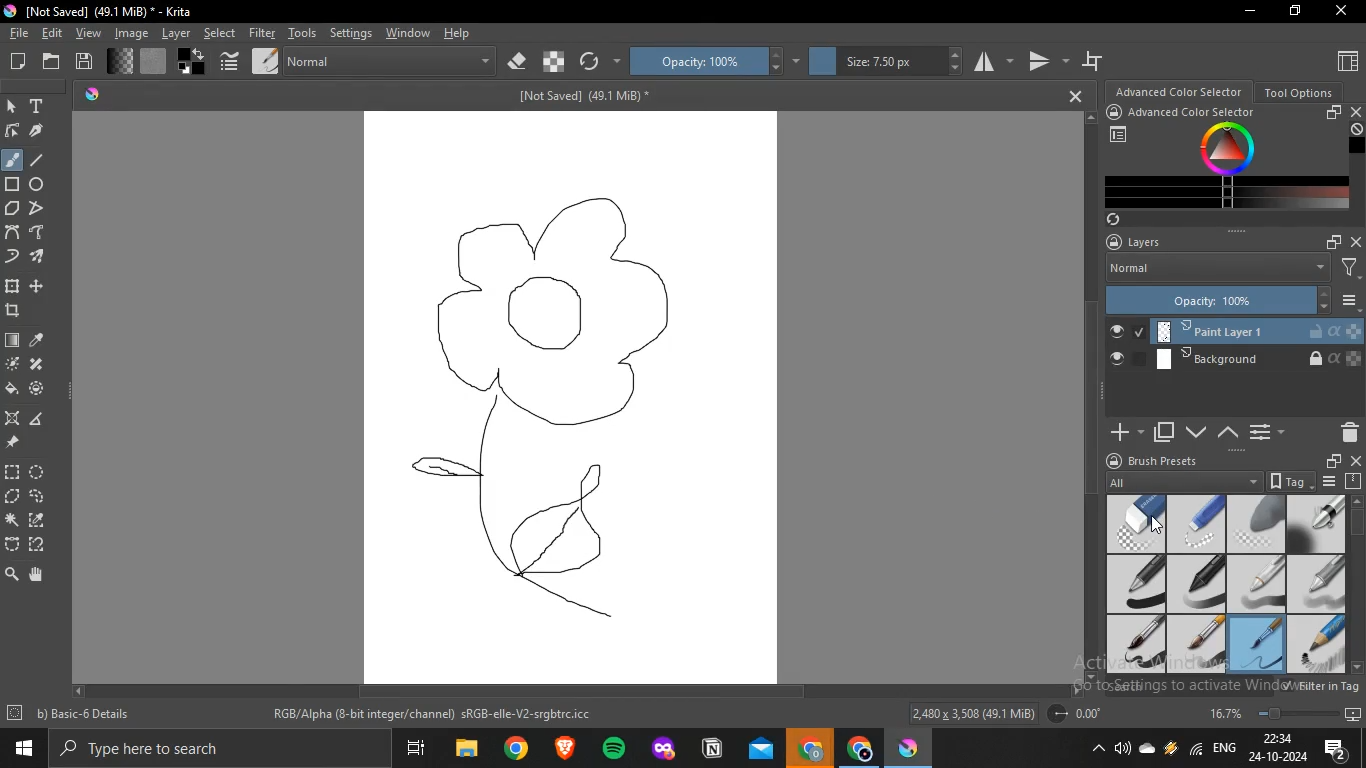 The width and height of the screenshot is (1366, 768). Describe the element at coordinates (1151, 524) in the screenshot. I see `Cursor` at that location.